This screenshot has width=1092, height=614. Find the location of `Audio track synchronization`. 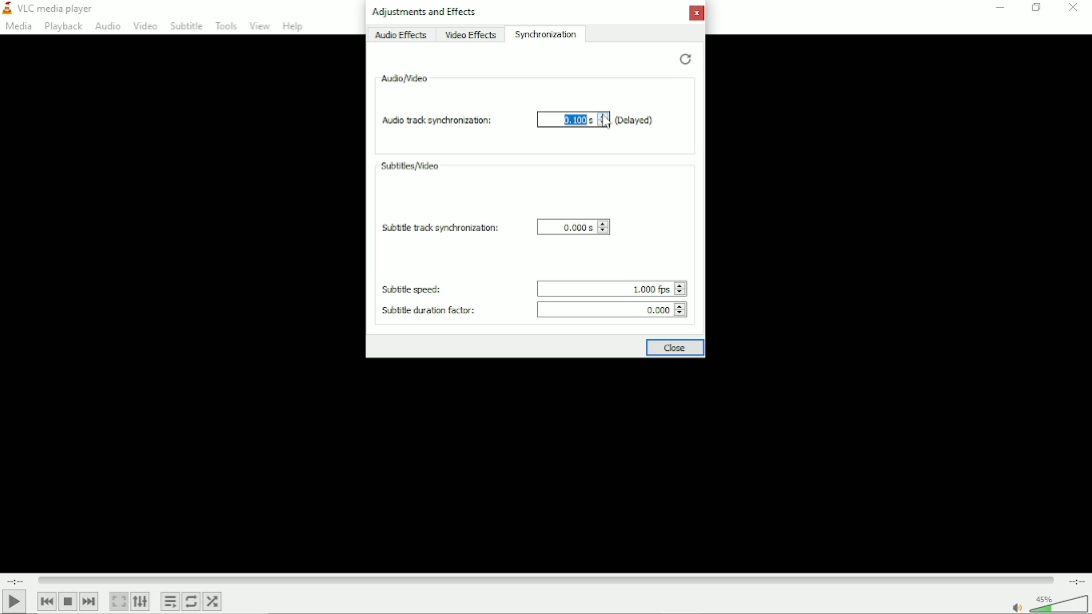

Audio track synchronization is located at coordinates (450, 118).